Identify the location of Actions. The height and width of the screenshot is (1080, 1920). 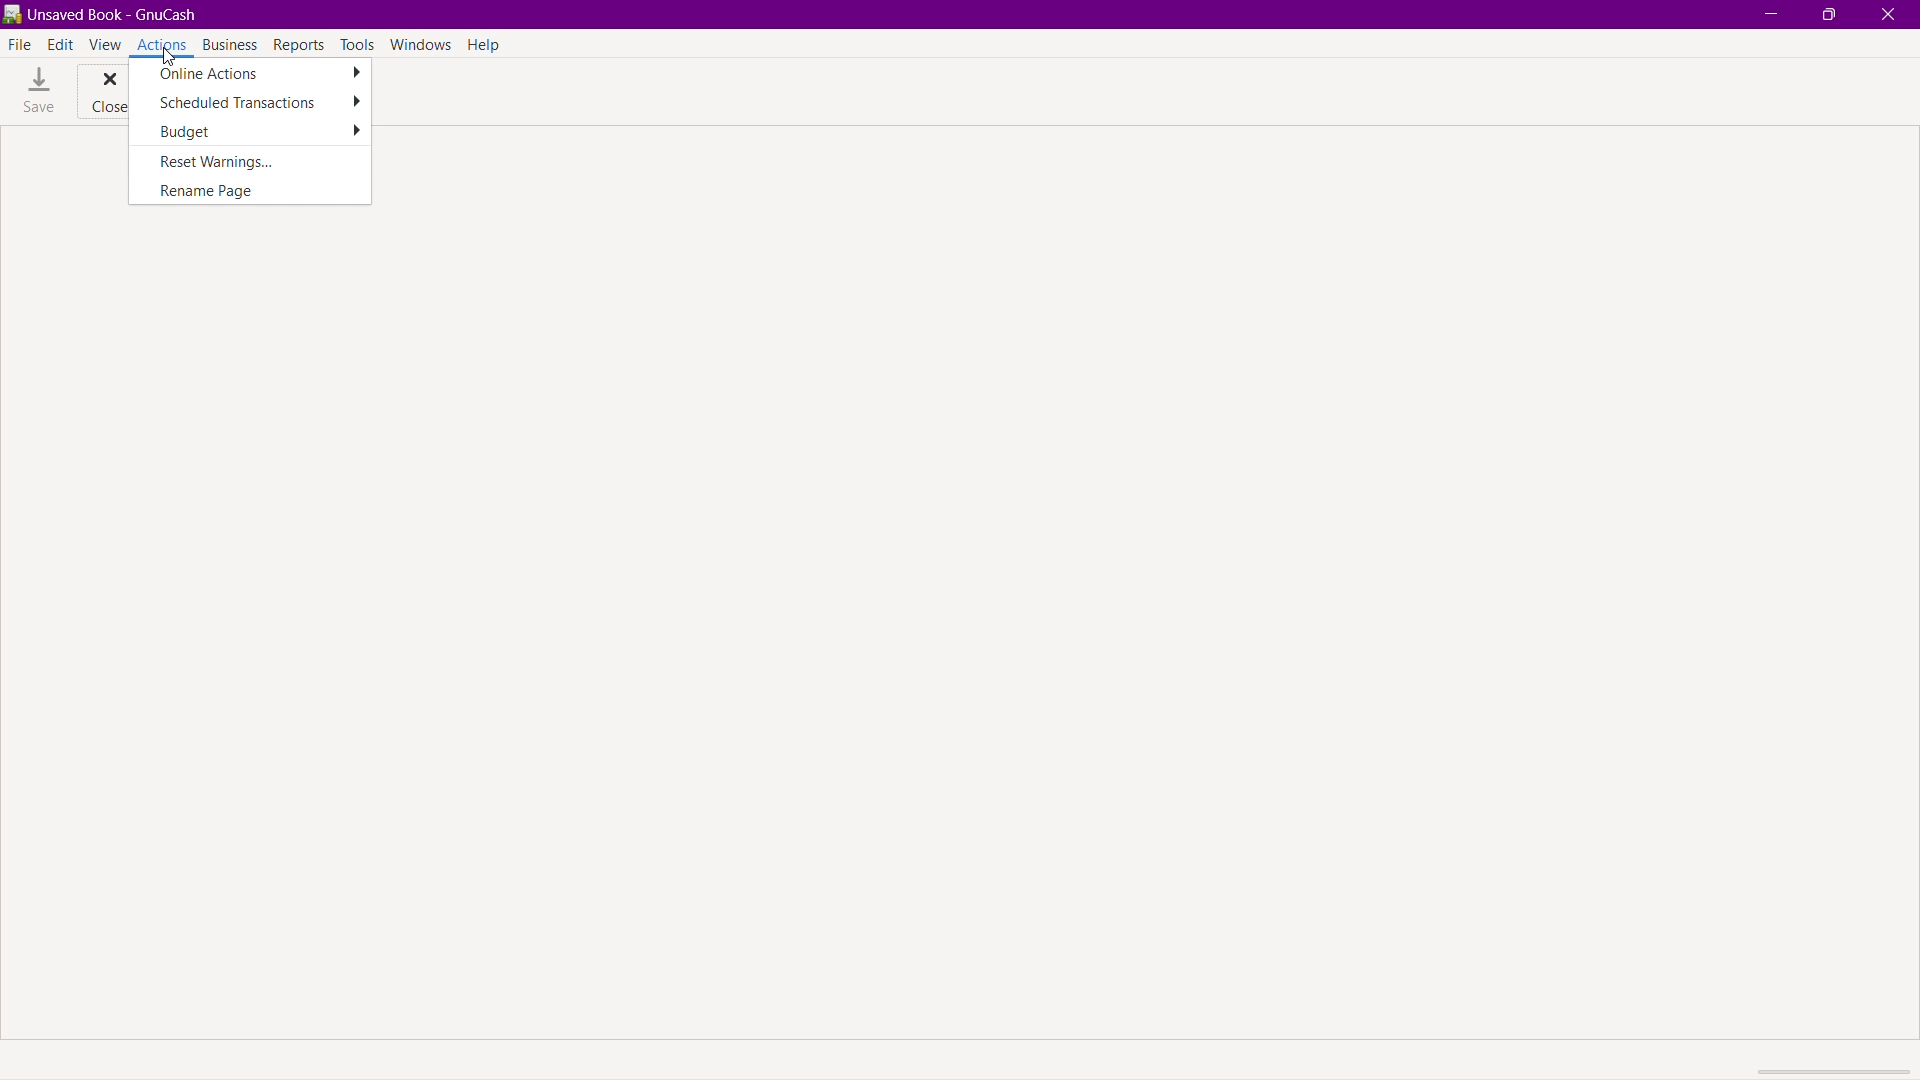
(163, 43).